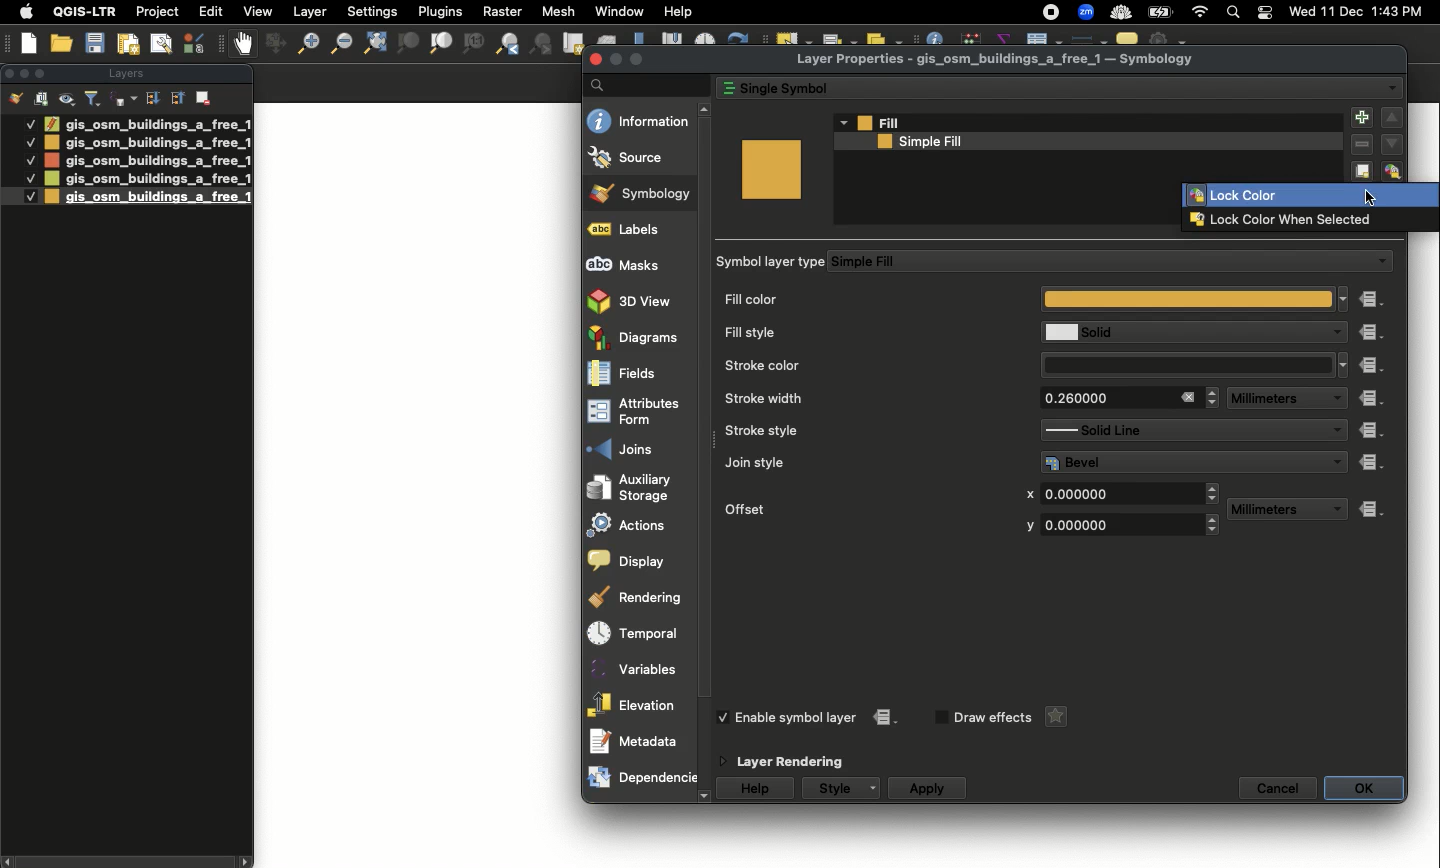  Describe the element at coordinates (557, 11) in the screenshot. I see `Mesh` at that location.